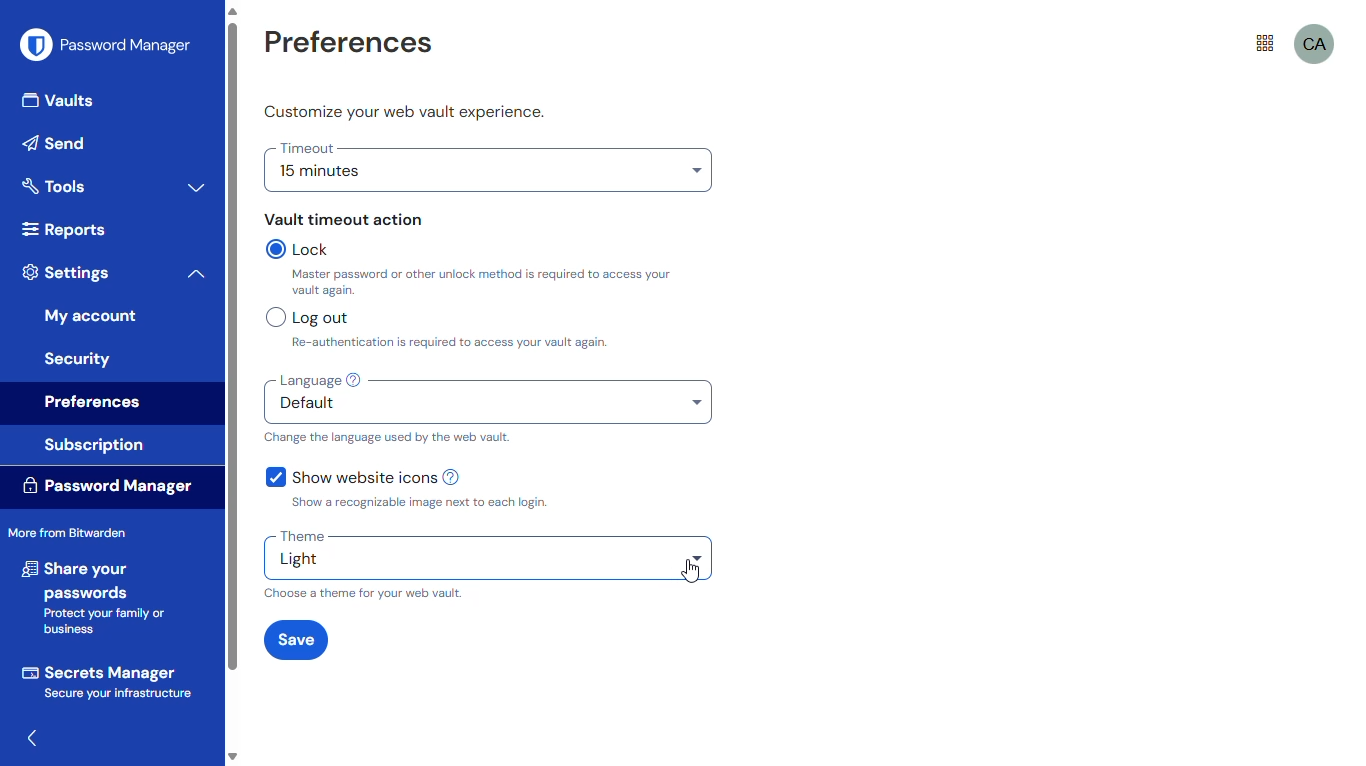 The width and height of the screenshot is (1366, 766). What do you see at coordinates (1315, 45) in the screenshot?
I see `CA` at bounding box center [1315, 45].